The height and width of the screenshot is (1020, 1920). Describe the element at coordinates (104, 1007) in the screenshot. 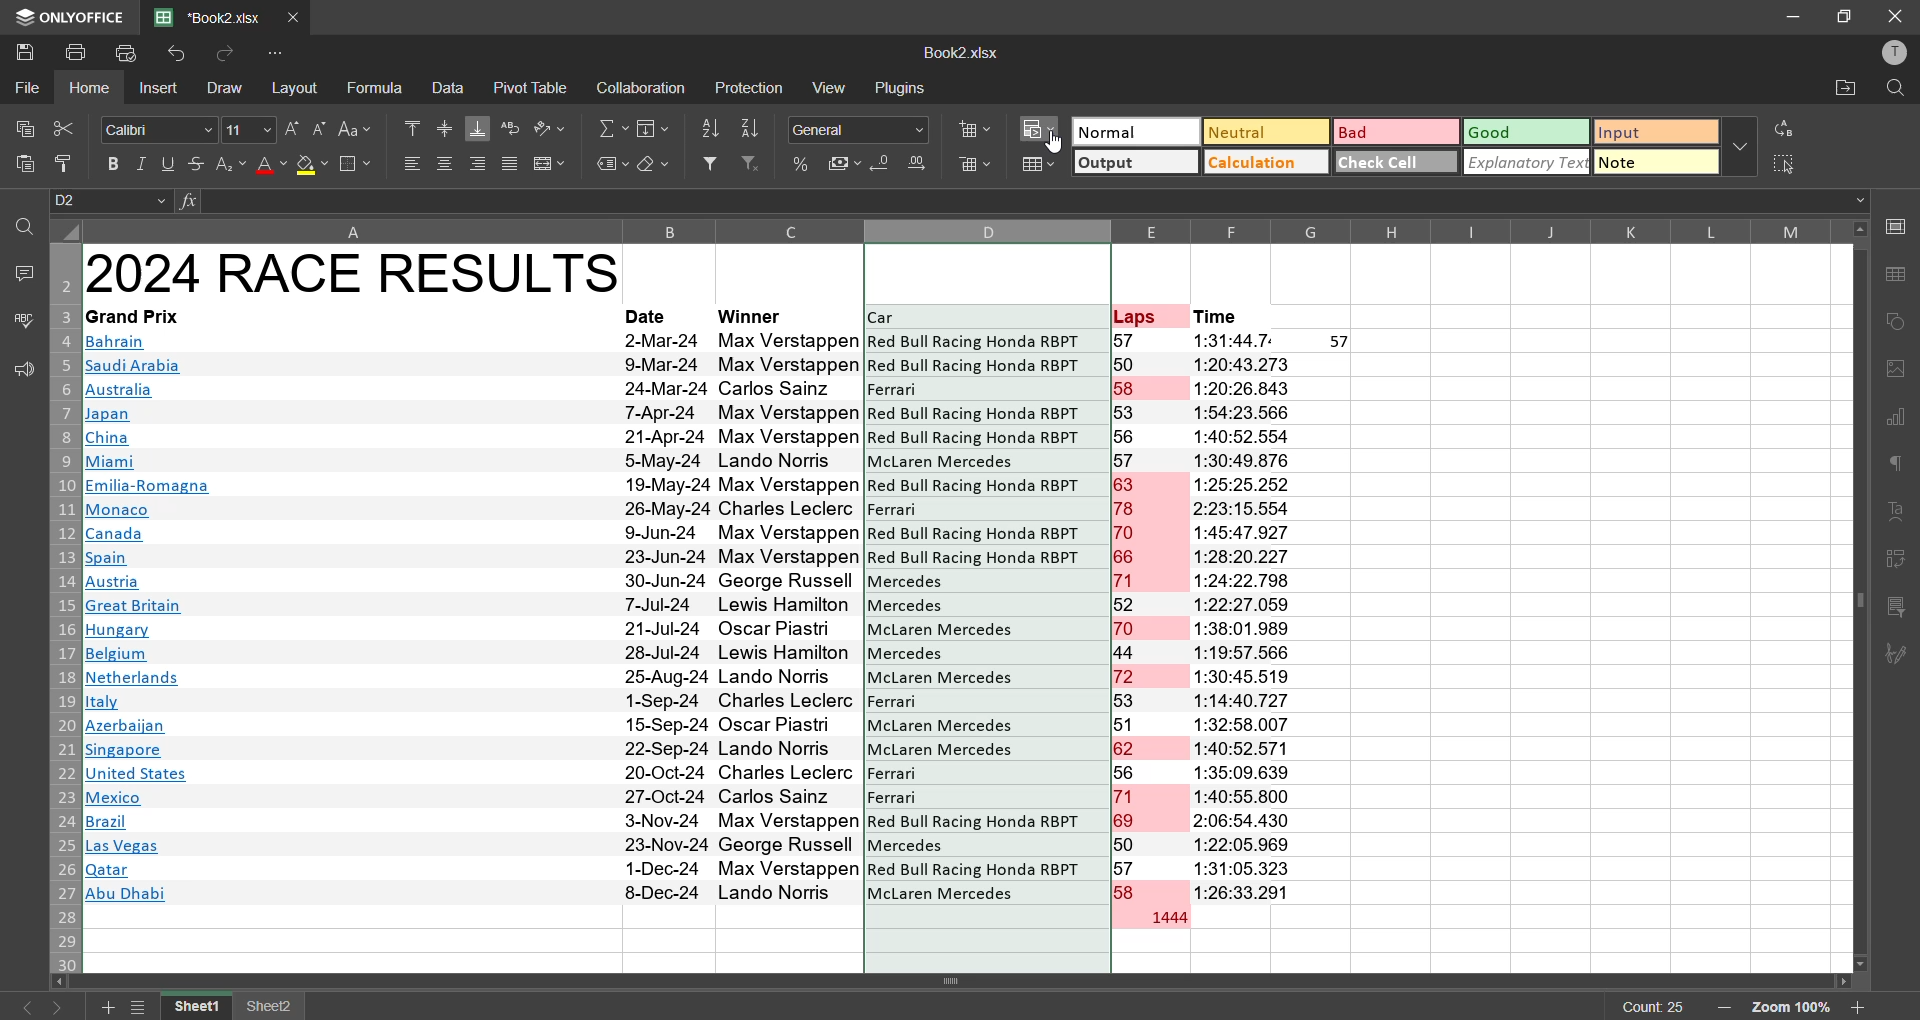

I see `add new worksheet` at that location.